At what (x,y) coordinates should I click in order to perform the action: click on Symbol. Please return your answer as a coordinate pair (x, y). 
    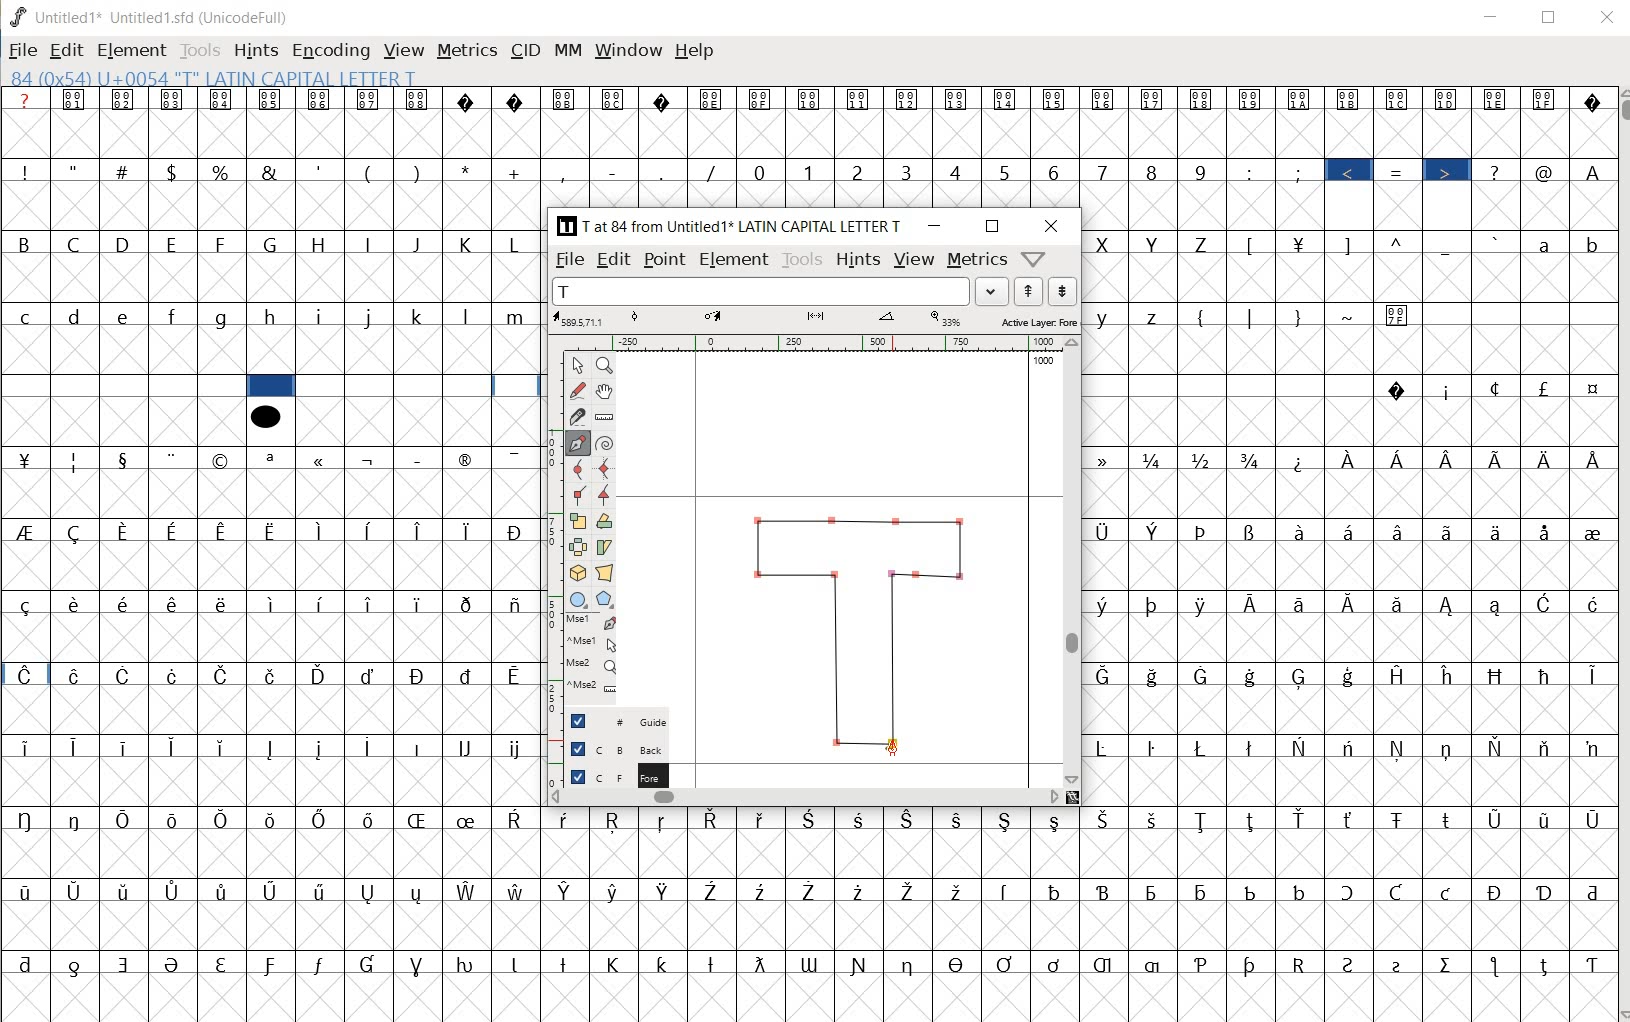
    Looking at the image, I should click on (371, 604).